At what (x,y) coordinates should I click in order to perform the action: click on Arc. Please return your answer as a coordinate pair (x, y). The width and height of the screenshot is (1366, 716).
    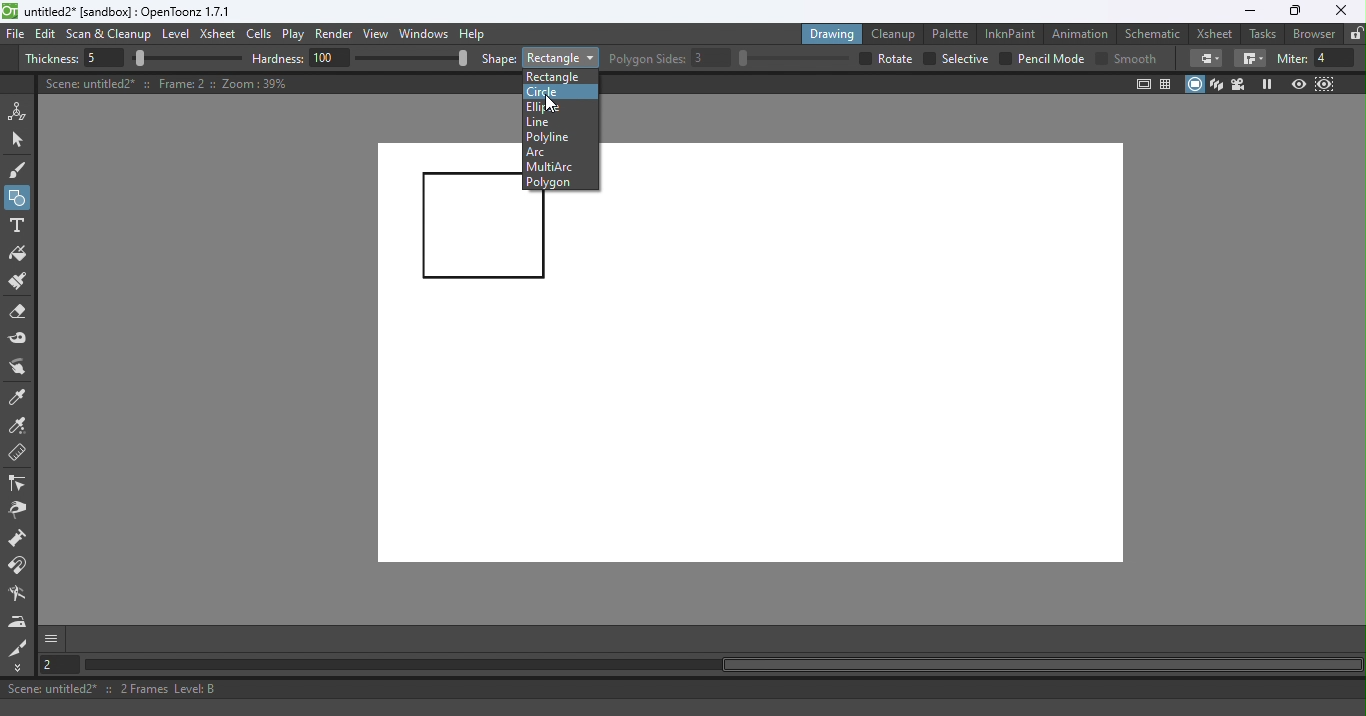
    Looking at the image, I should click on (538, 152).